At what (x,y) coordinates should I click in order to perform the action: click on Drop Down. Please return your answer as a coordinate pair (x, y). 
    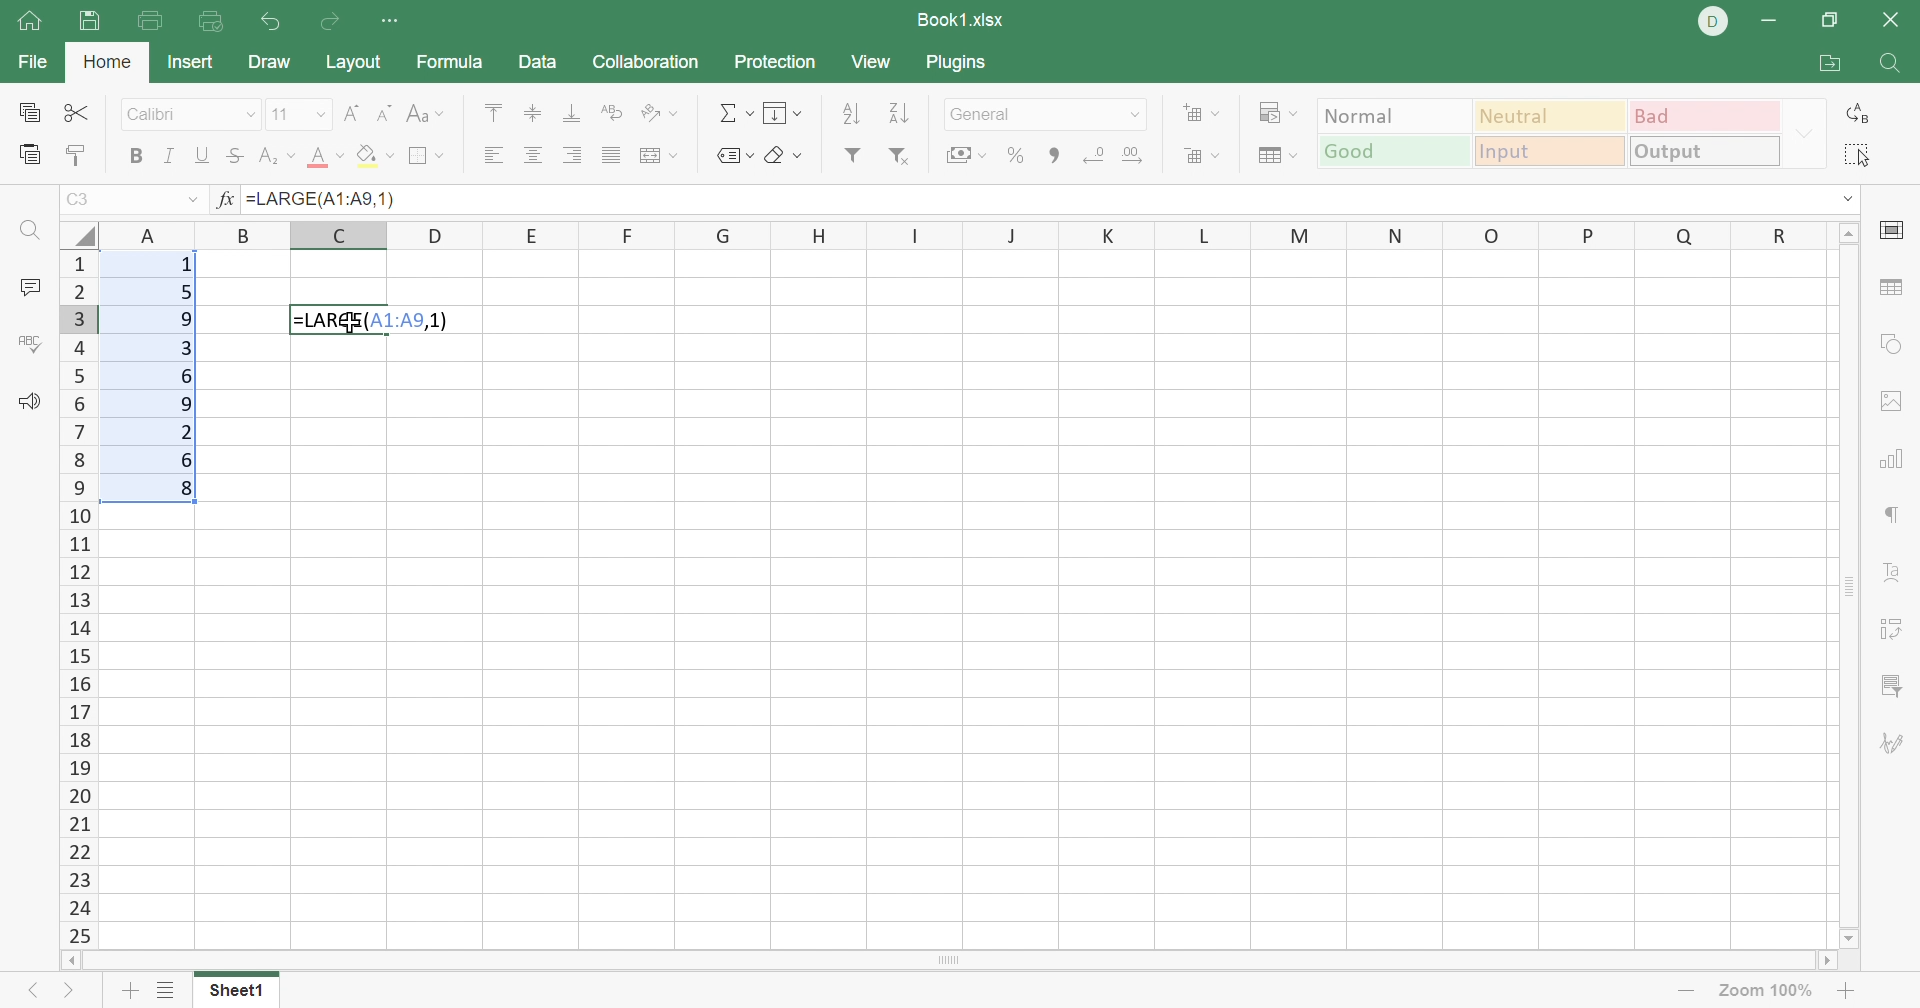
    Looking at the image, I should click on (1852, 198).